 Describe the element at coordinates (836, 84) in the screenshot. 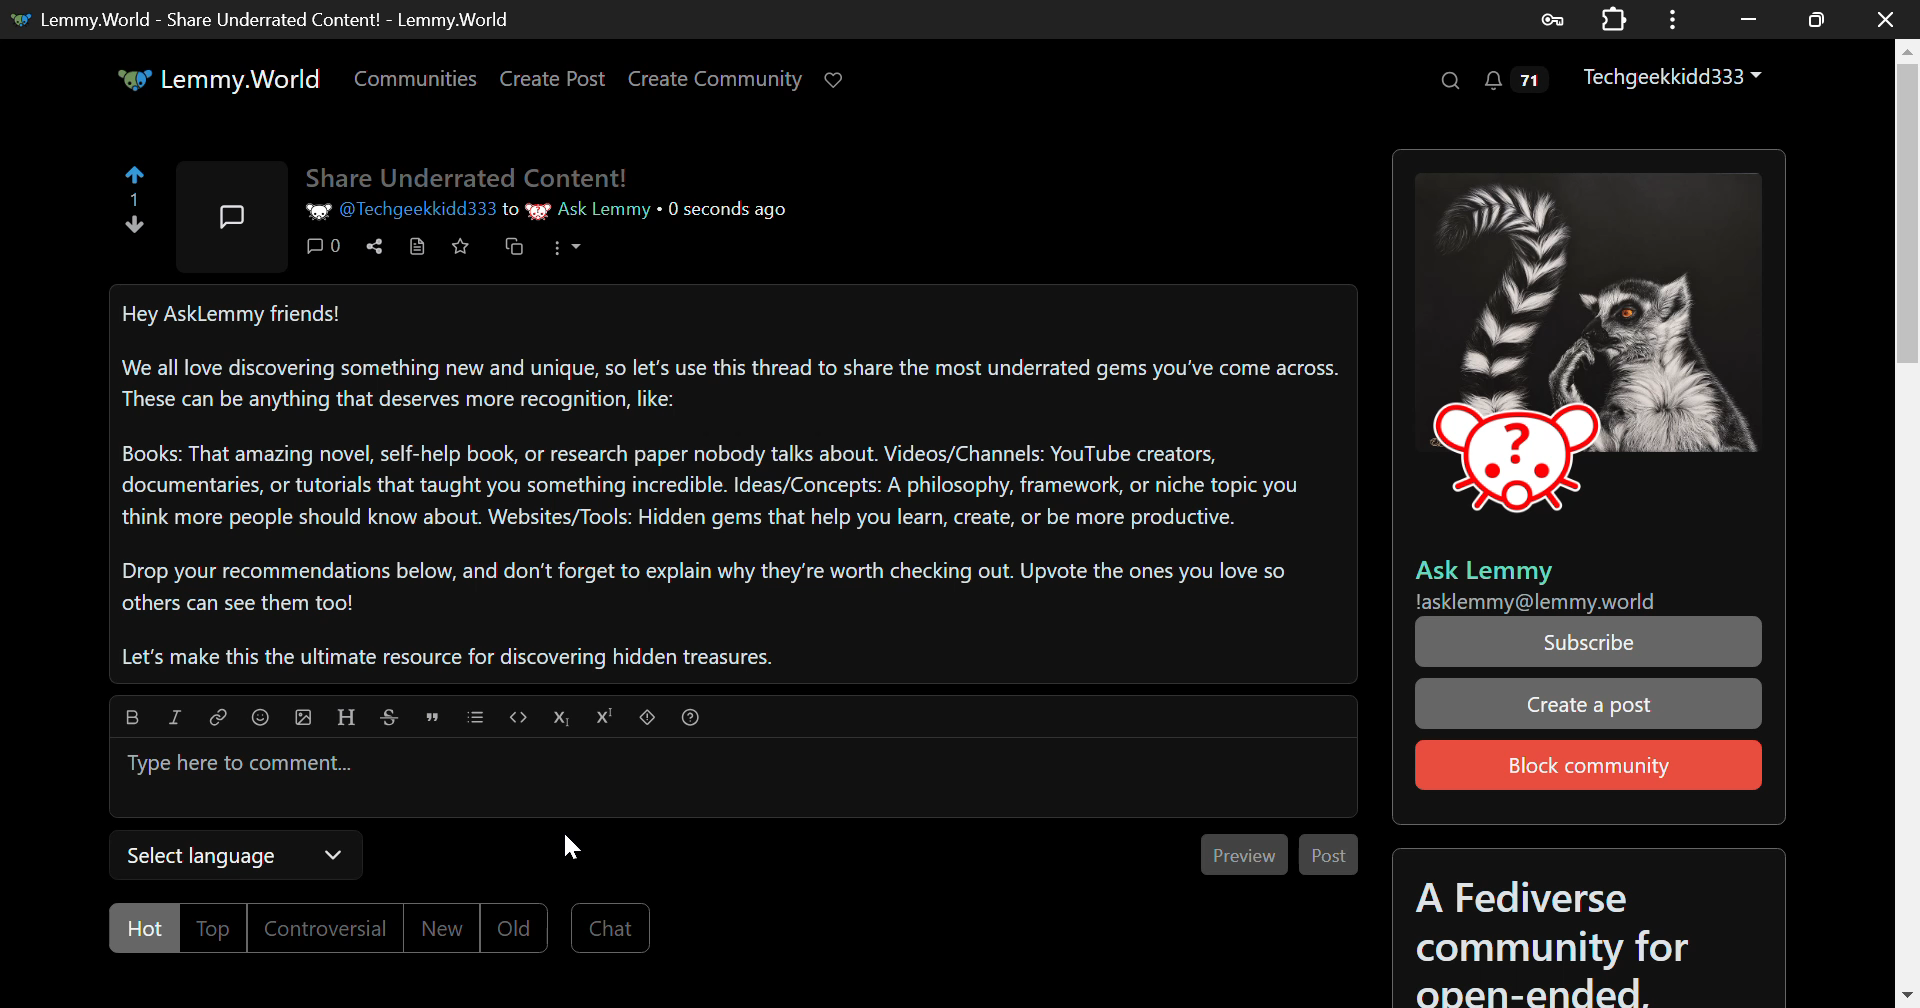

I see `Donate` at that location.